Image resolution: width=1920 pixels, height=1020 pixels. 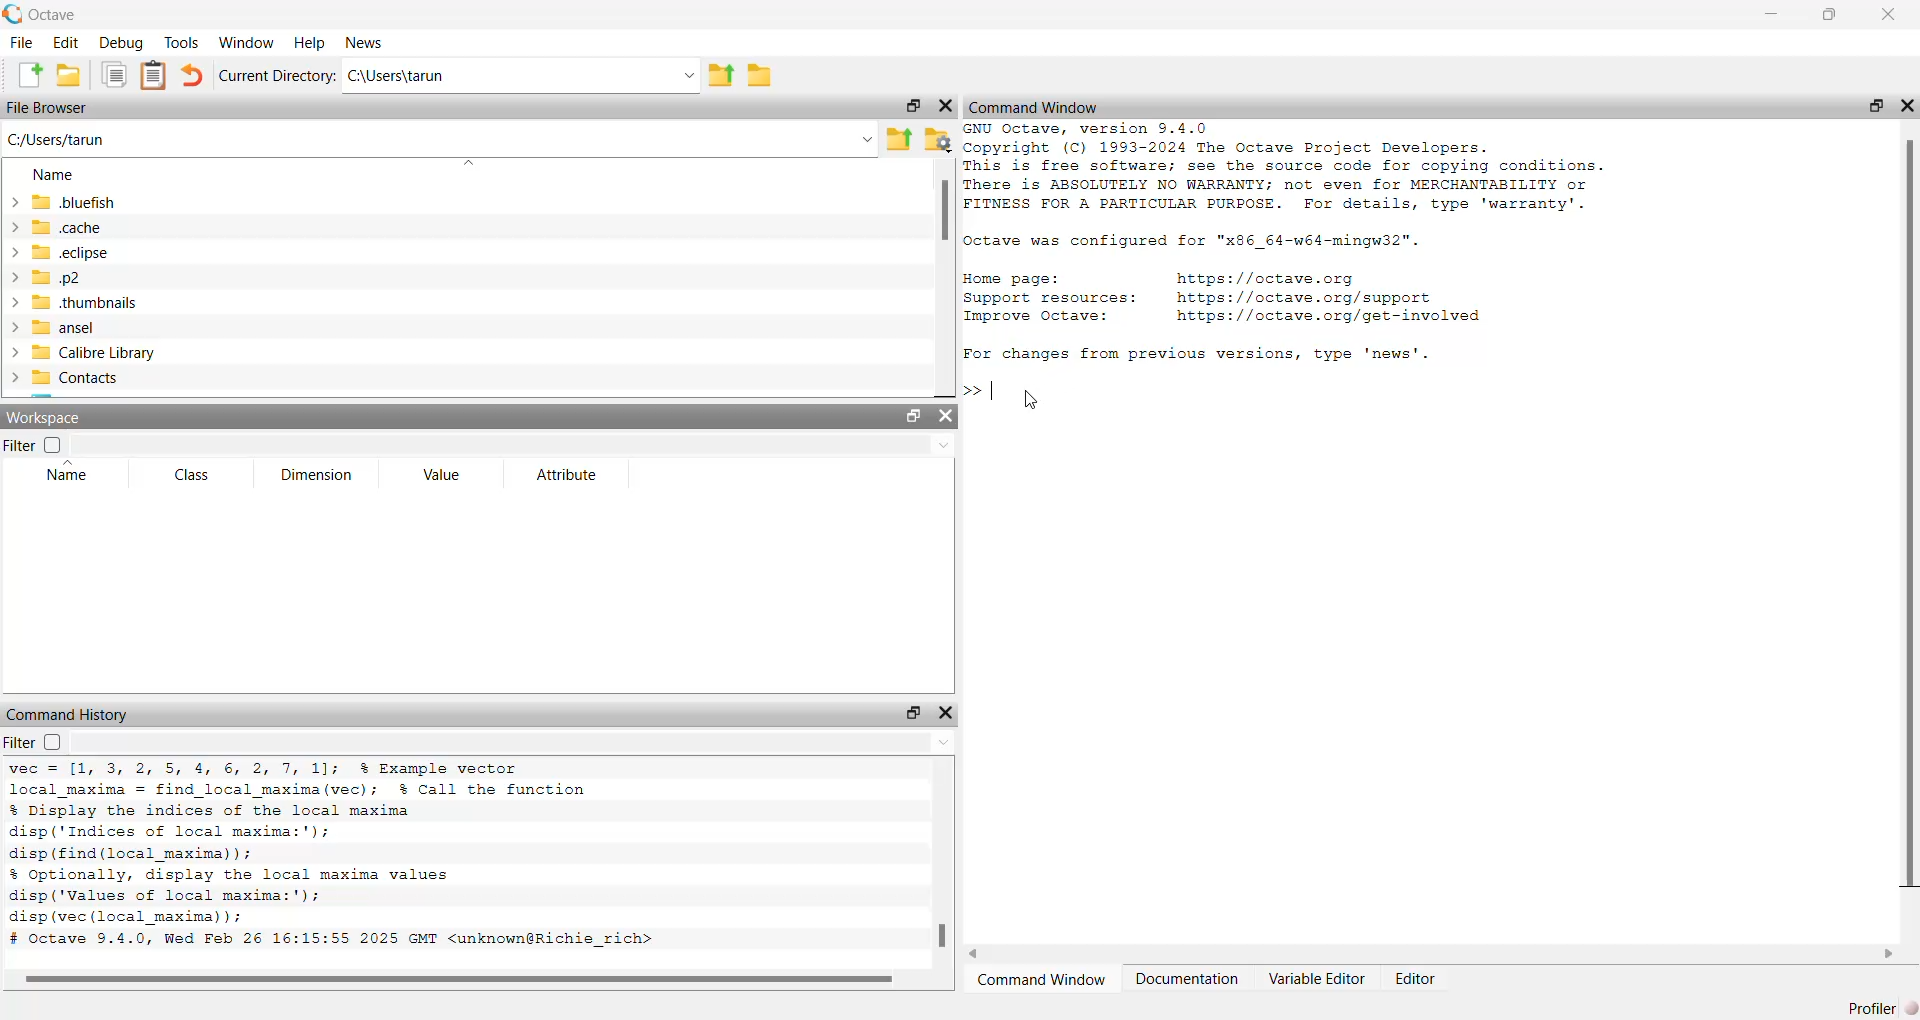 What do you see at coordinates (866, 139) in the screenshot?
I see `Enter the path or filename` at bounding box center [866, 139].